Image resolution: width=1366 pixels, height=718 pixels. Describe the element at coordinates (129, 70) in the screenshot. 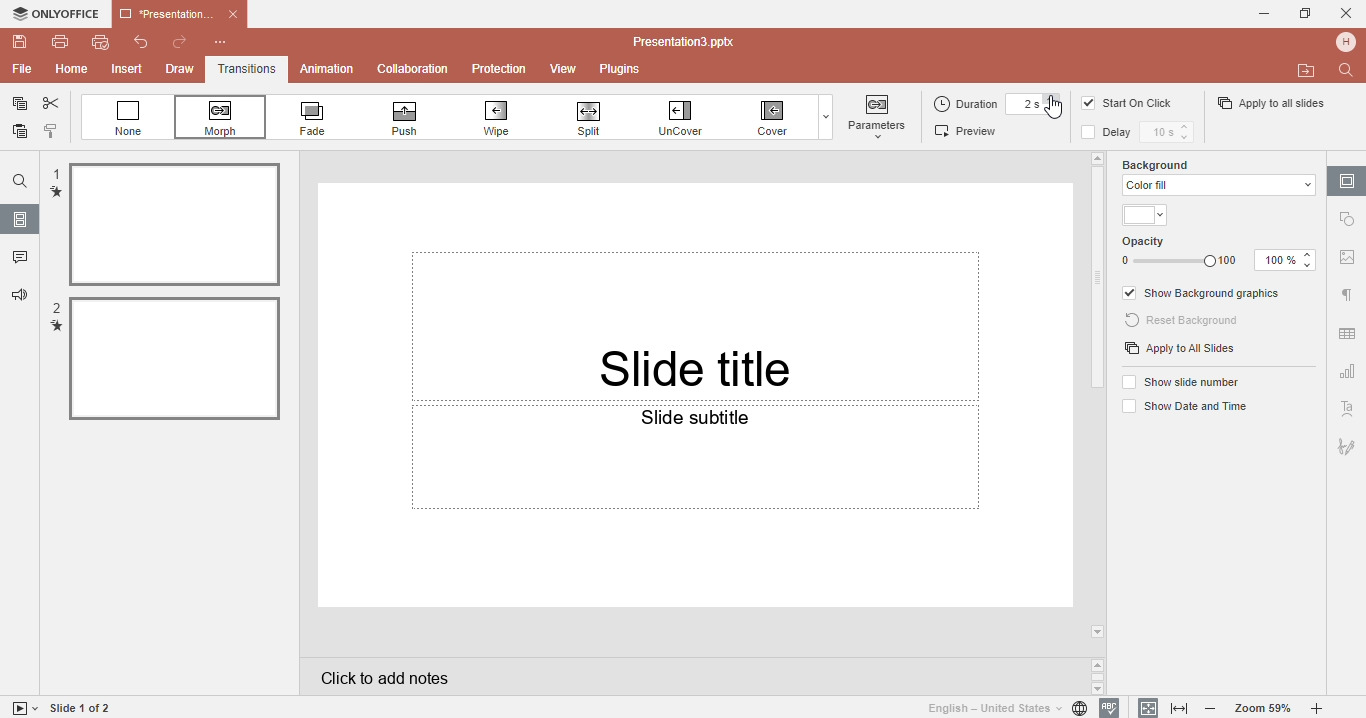

I see `Insert` at that location.